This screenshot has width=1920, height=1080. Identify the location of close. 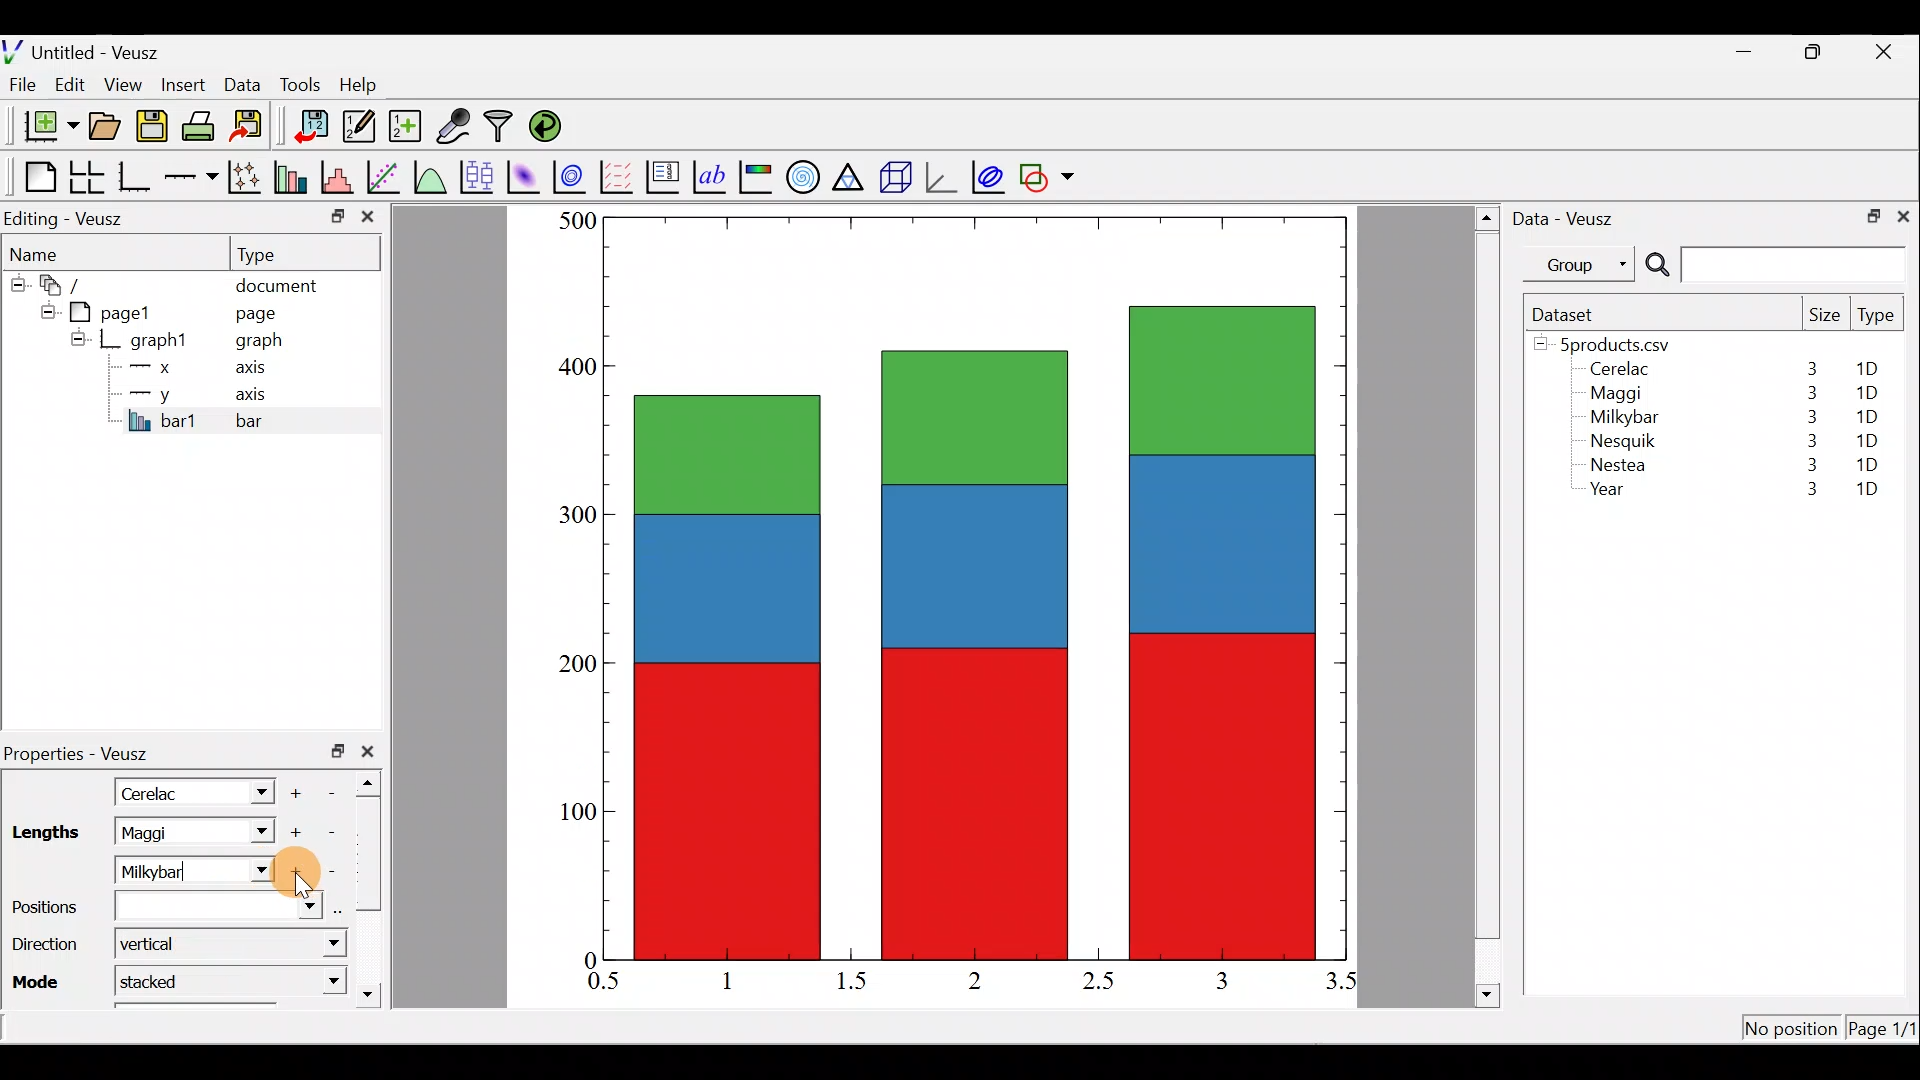
(372, 751).